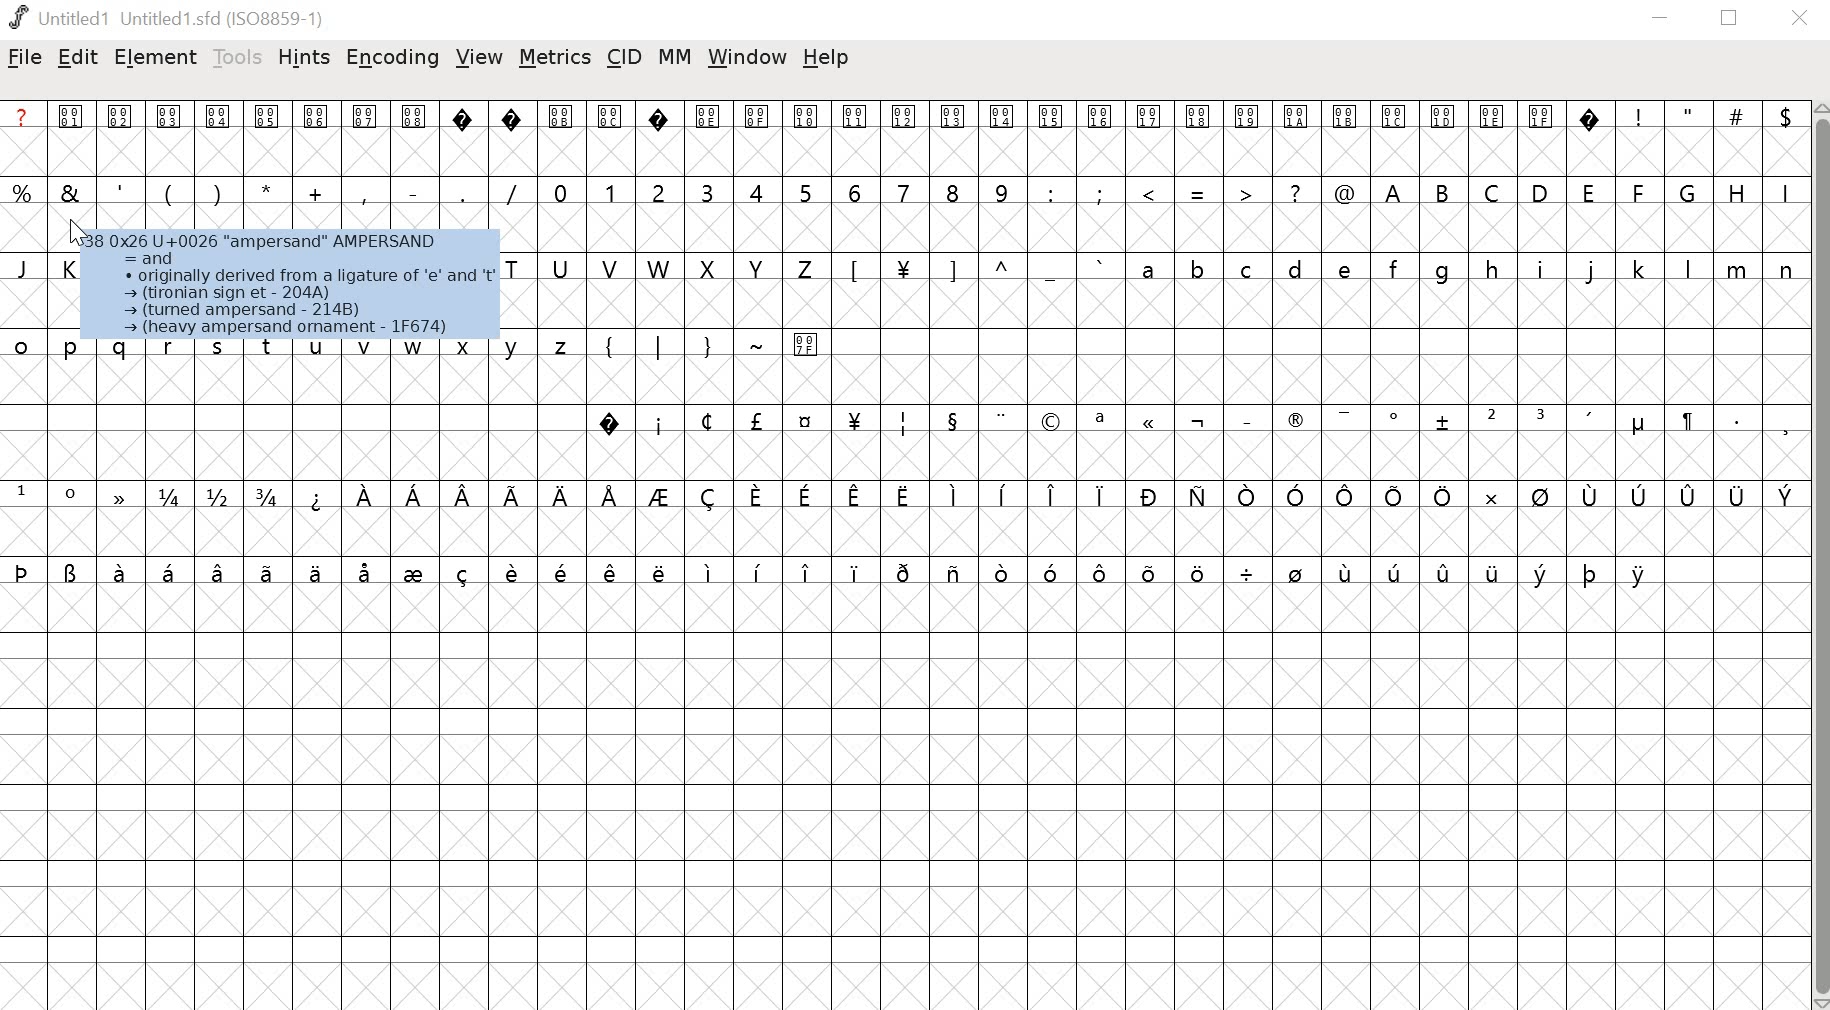  Describe the element at coordinates (122, 190) in the screenshot. I see `'` at that location.